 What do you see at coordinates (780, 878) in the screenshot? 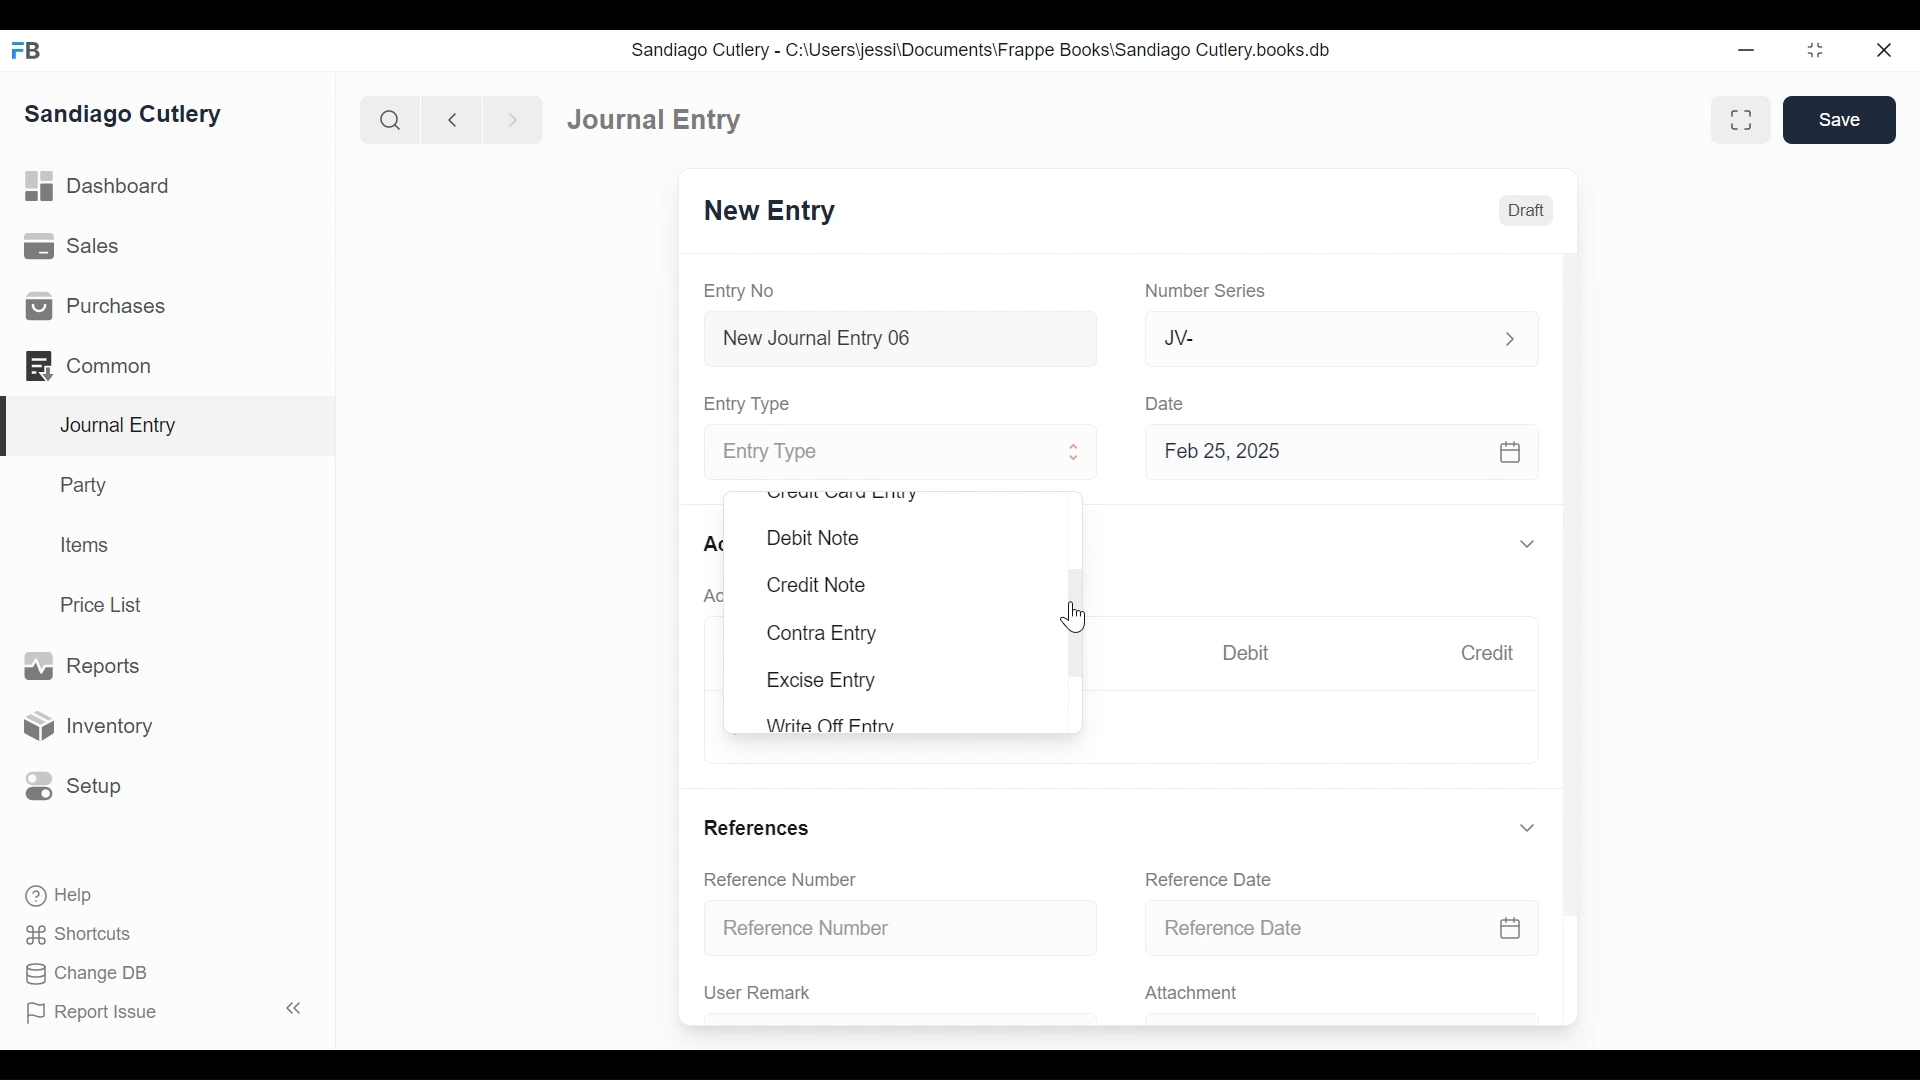
I see `Reference Number` at bounding box center [780, 878].